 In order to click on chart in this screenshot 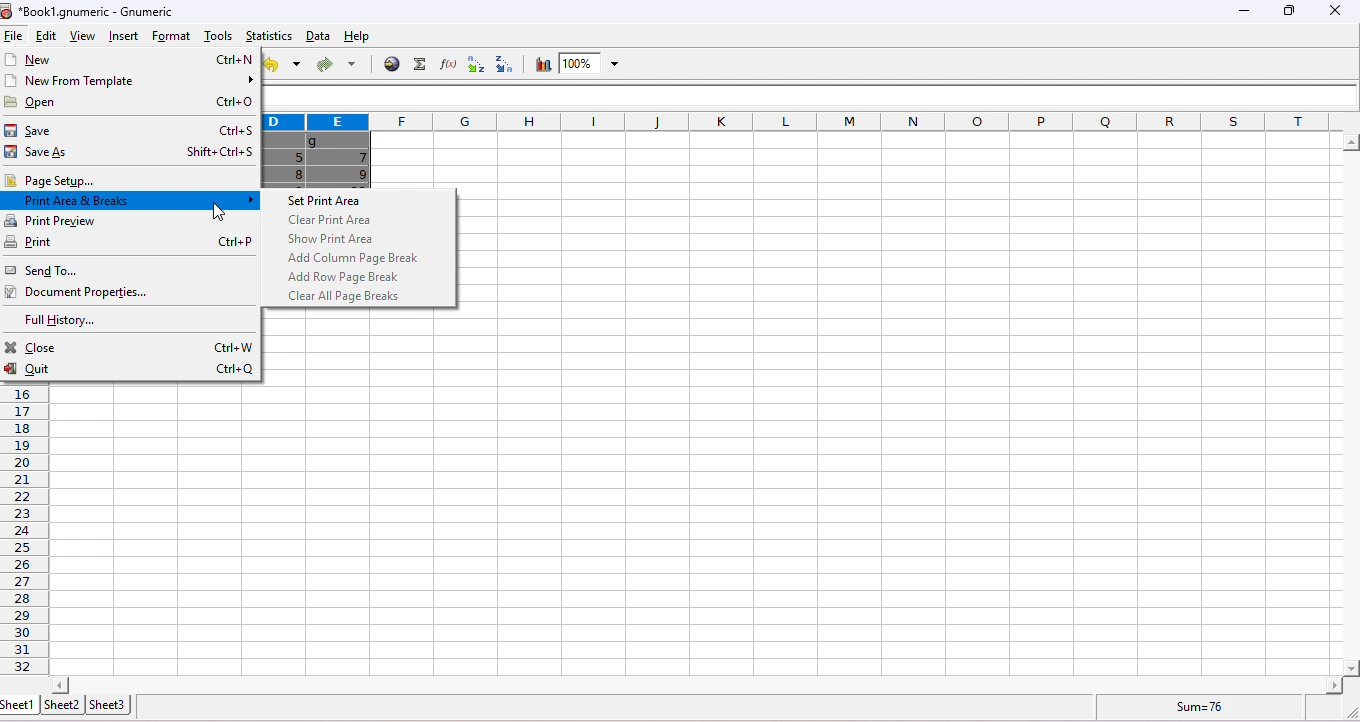, I will do `click(541, 65)`.